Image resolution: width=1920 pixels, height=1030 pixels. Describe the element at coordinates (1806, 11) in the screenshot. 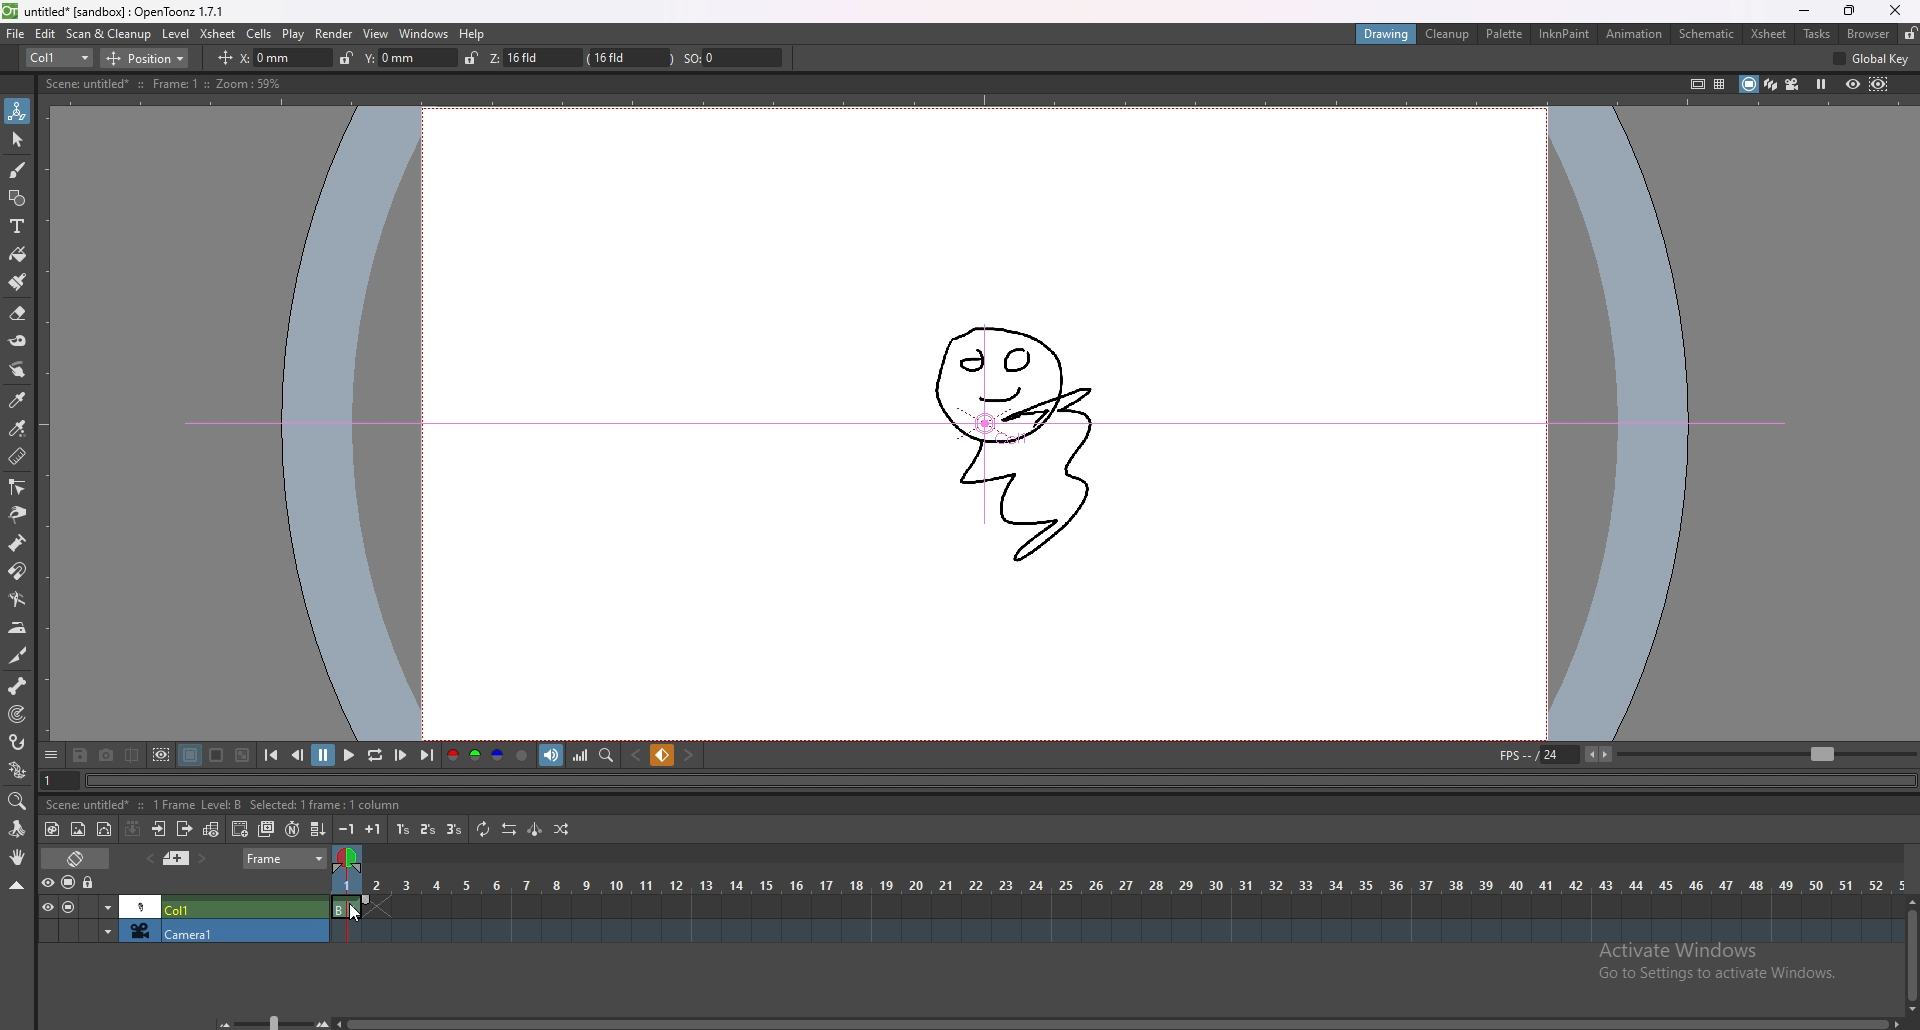

I see `minimize` at that location.